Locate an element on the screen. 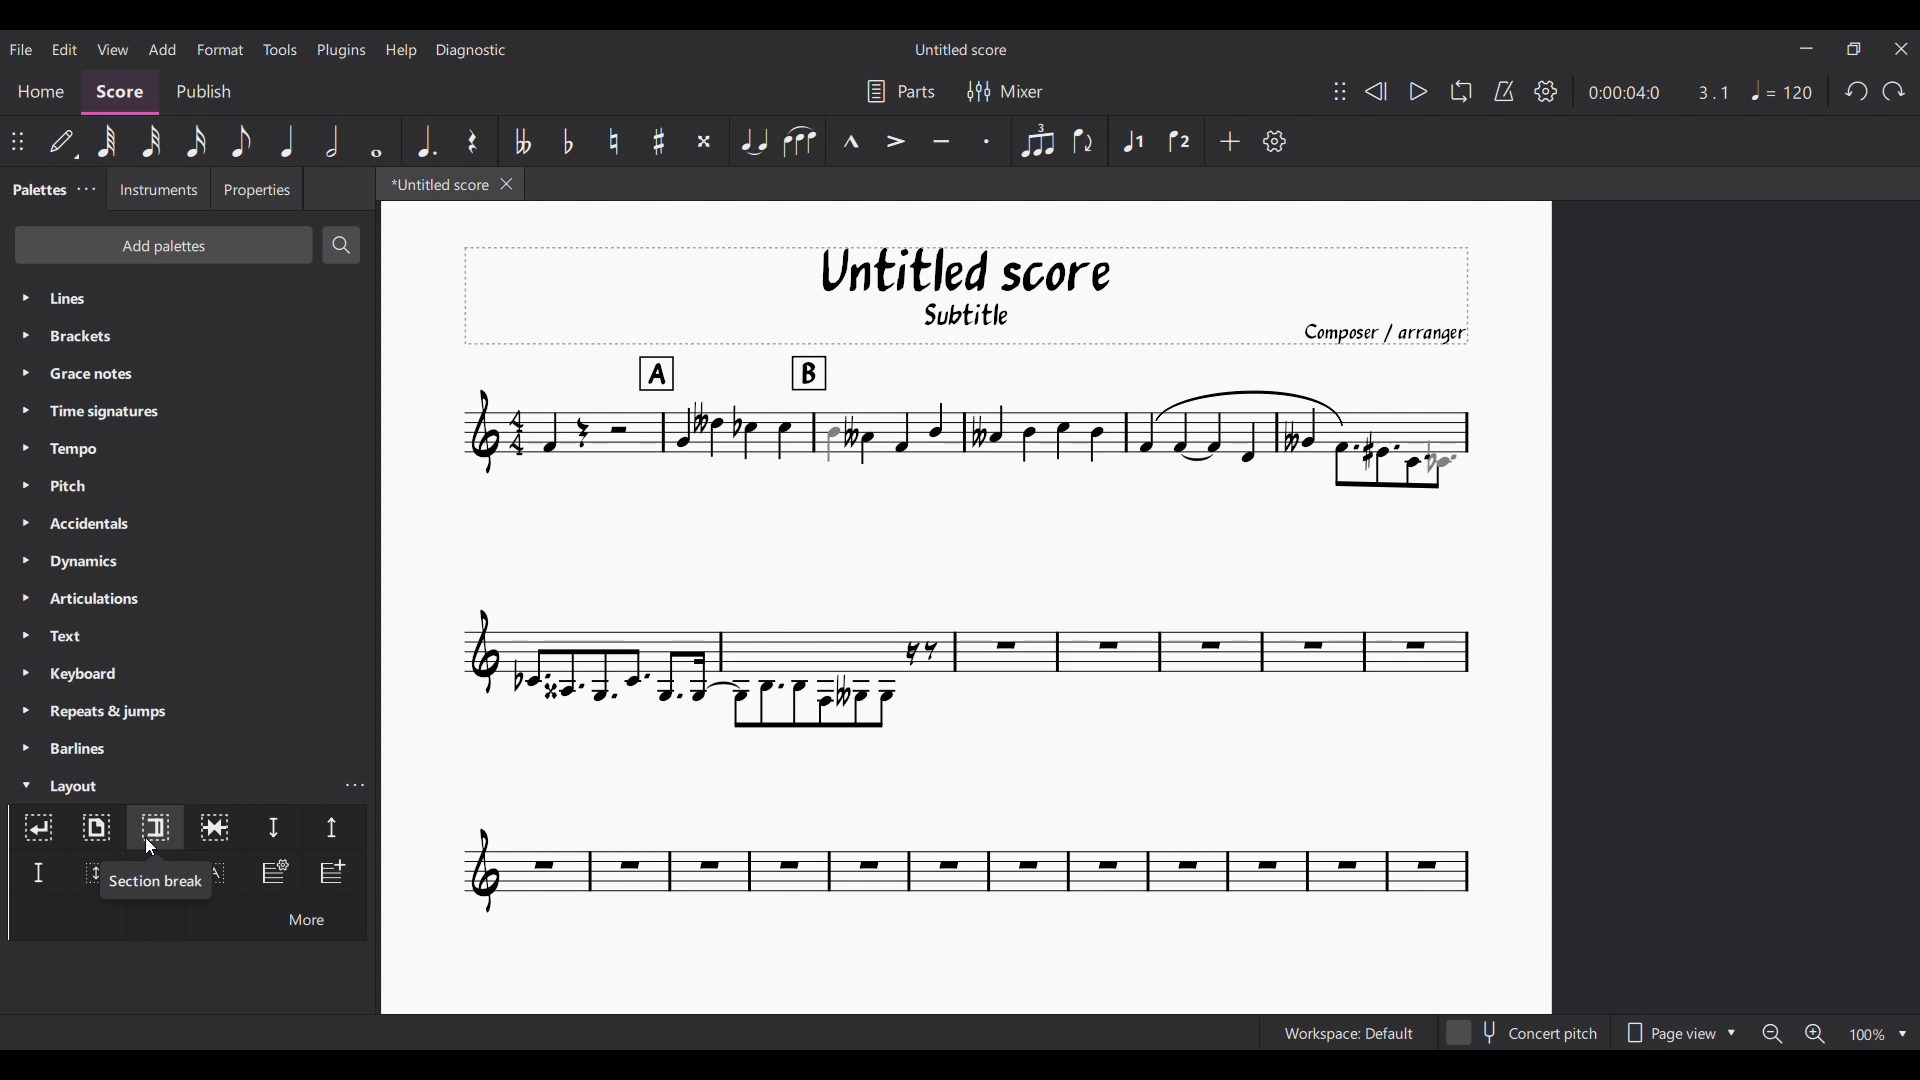  Insert text frame is located at coordinates (226, 872).